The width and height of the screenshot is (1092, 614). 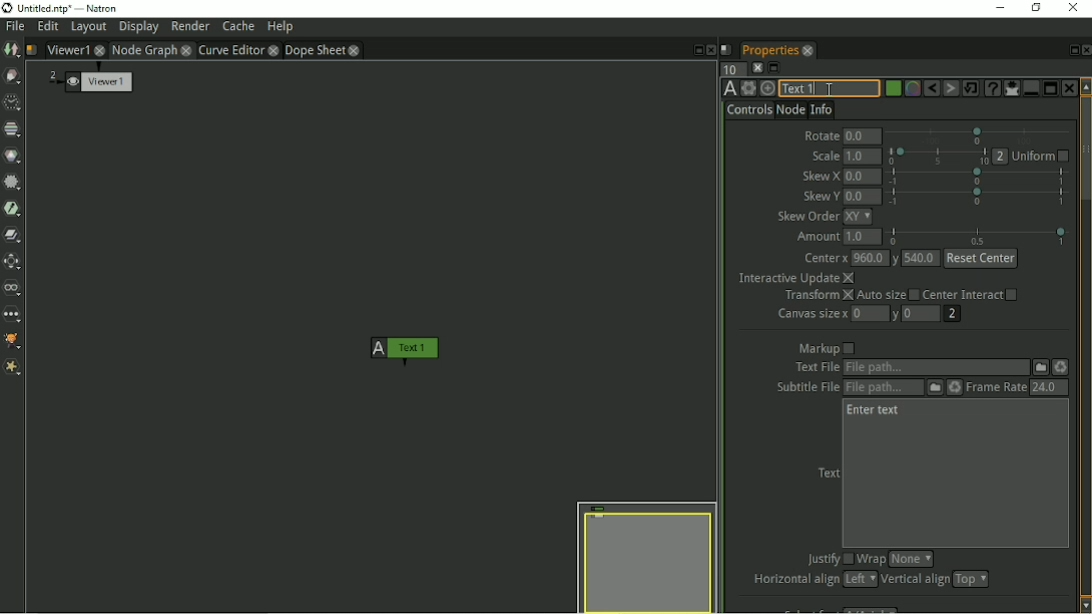 What do you see at coordinates (407, 348) in the screenshot?
I see `Text 1` at bounding box center [407, 348].